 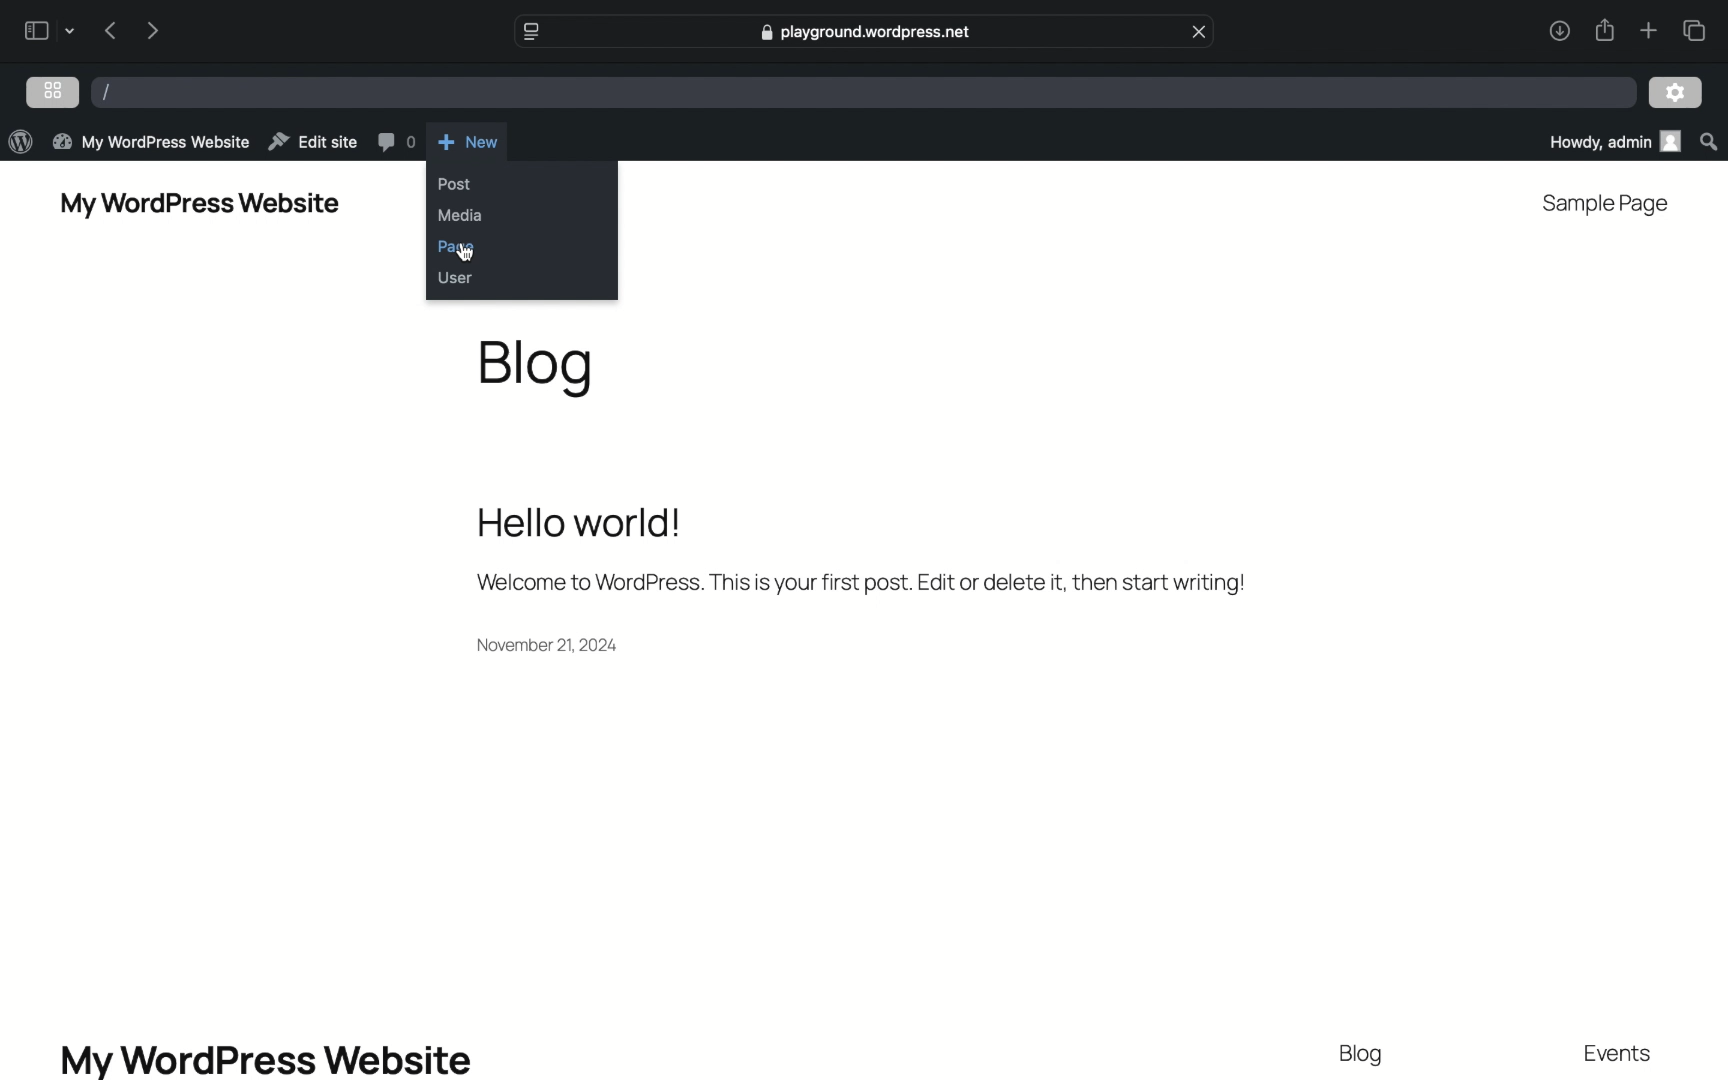 I want to click on blog, so click(x=1365, y=1056).